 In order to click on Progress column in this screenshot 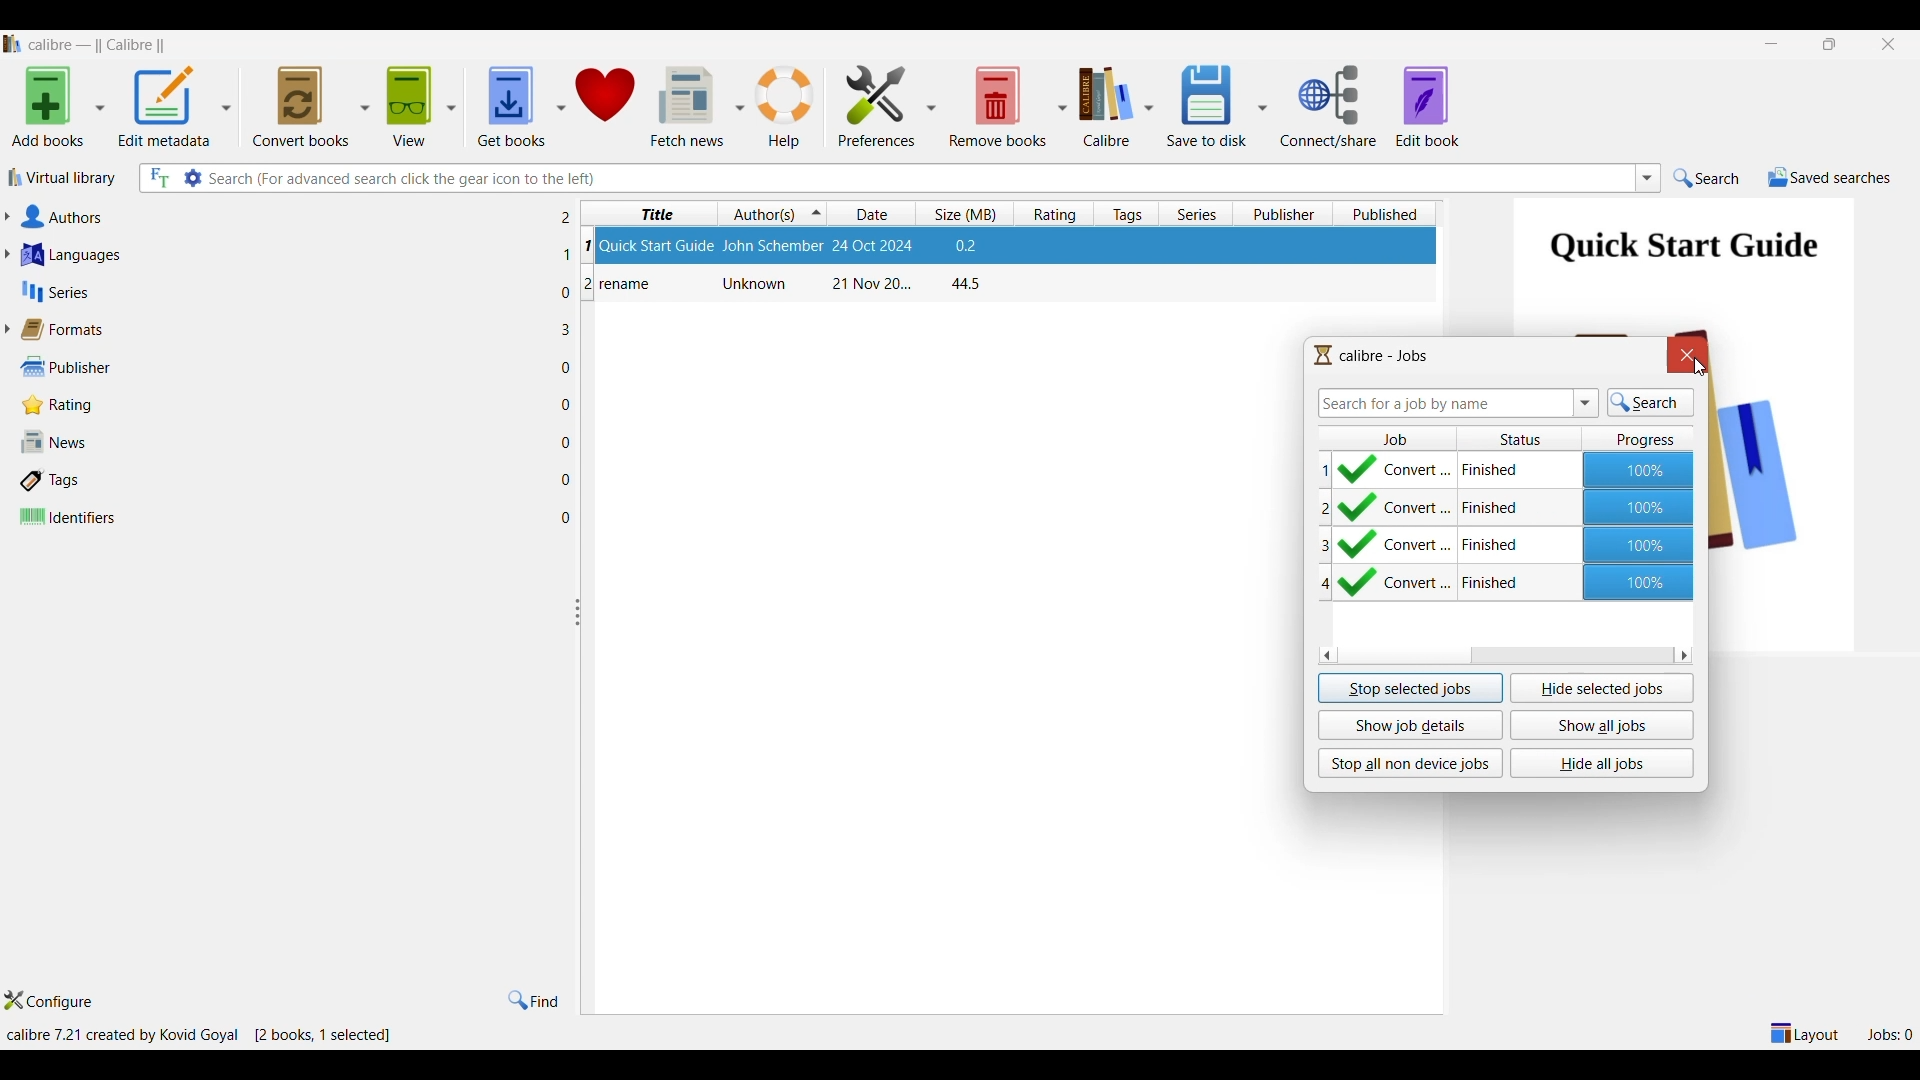, I will do `click(1638, 438)`.